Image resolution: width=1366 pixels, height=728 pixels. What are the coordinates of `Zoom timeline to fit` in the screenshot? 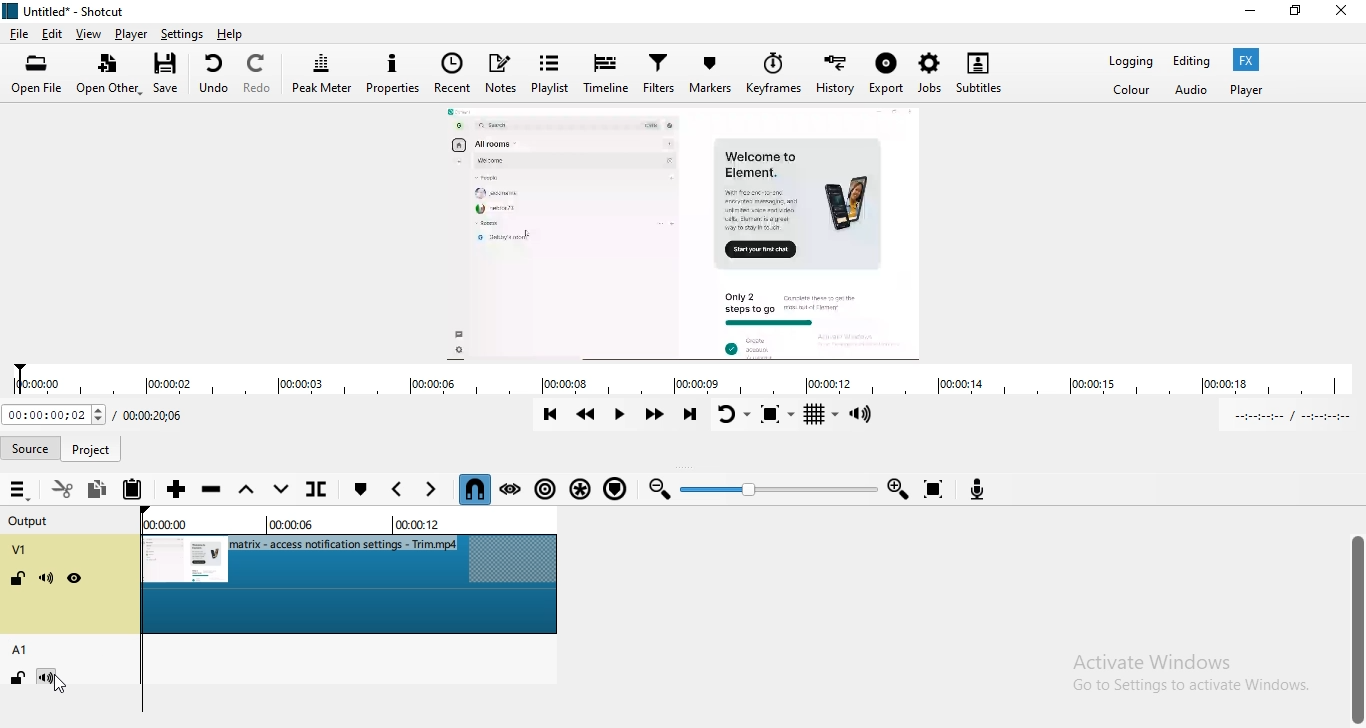 It's located at (940, 488).